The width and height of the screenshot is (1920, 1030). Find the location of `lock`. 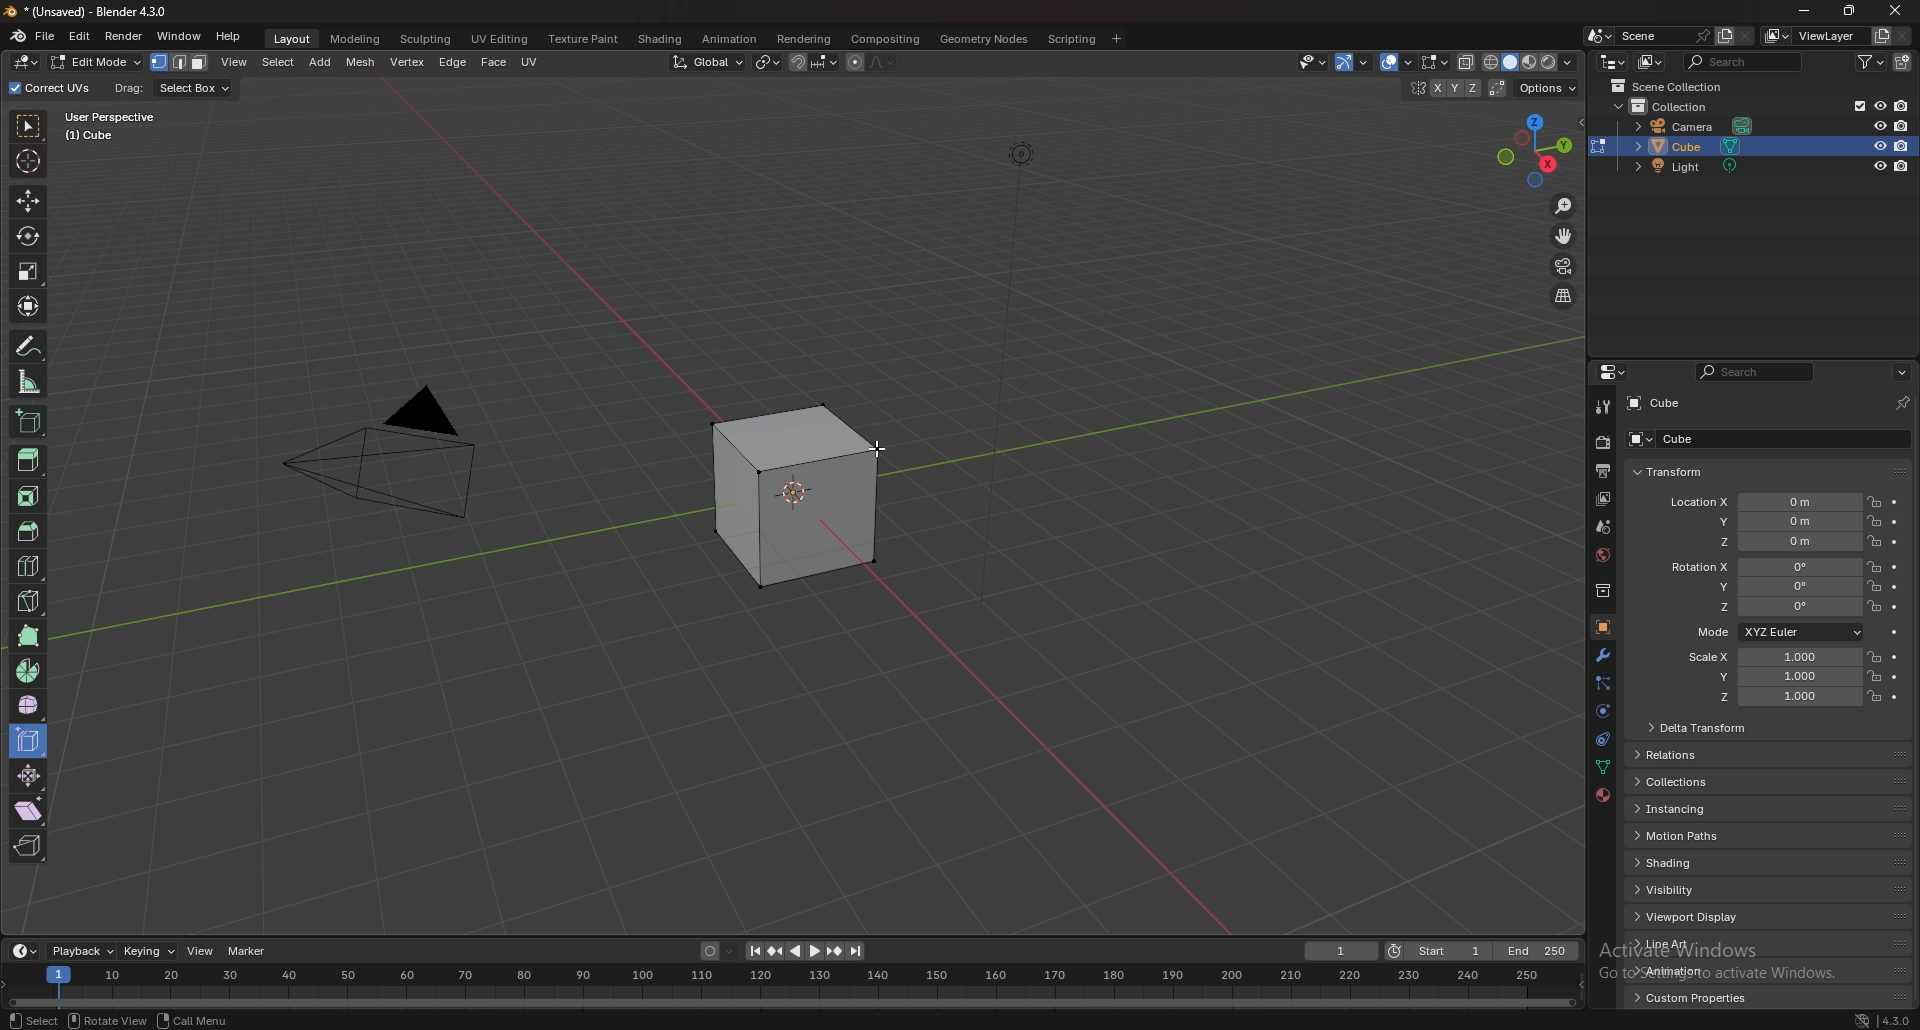

lock is located at coordinates (1874, 567).